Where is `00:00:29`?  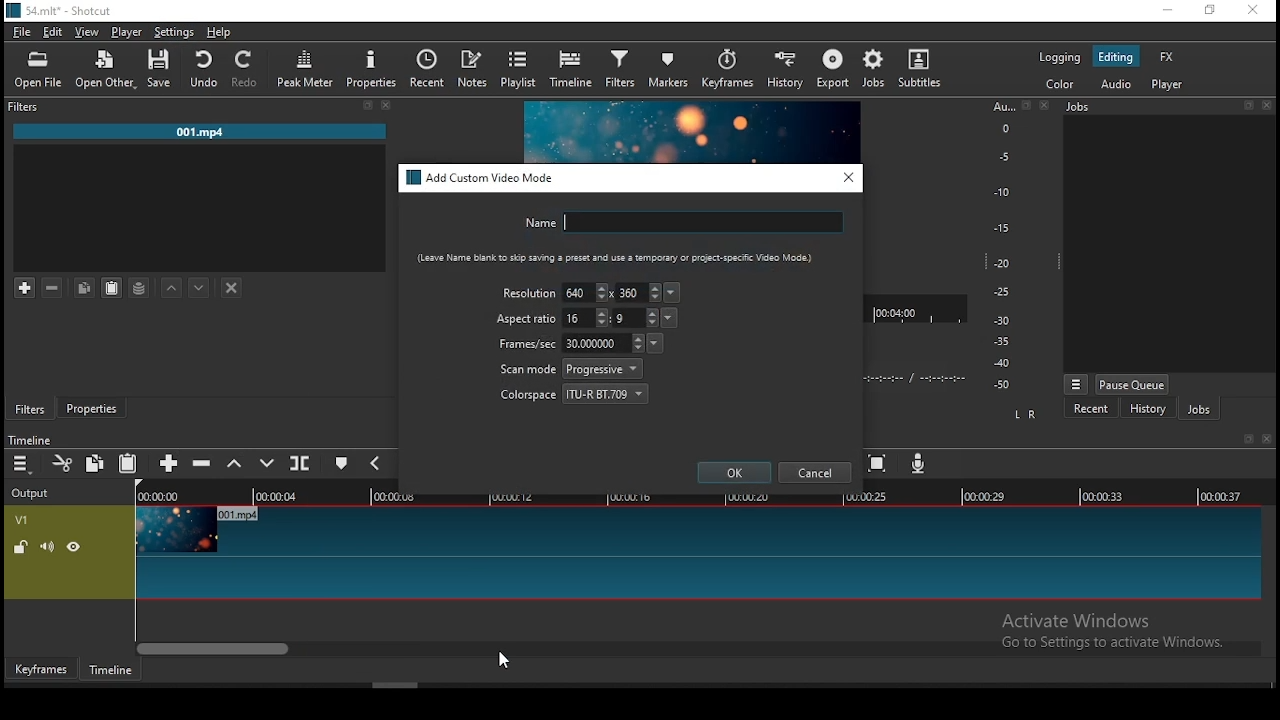
00:00:29 is located at coordinates (987, 496).